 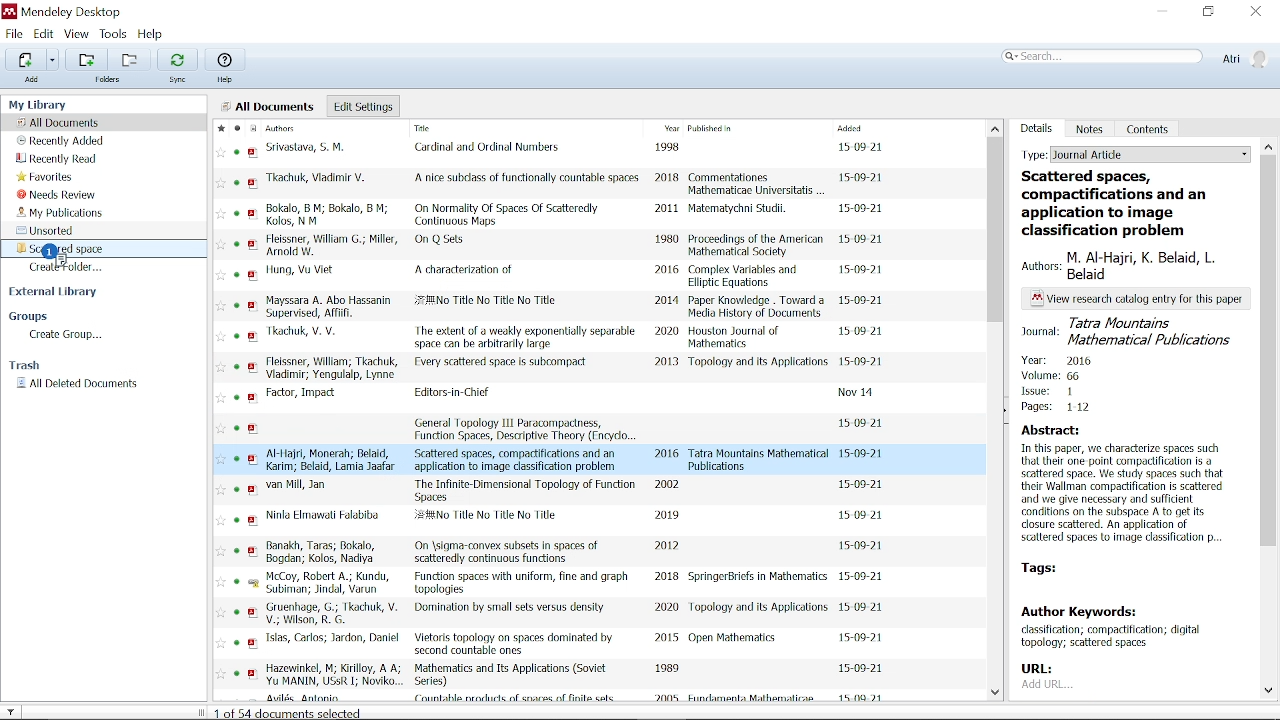 What do you see at coordinates (1063, 569) in the screenshot?
I see `TAGS` at bounding box center [1063, 569].